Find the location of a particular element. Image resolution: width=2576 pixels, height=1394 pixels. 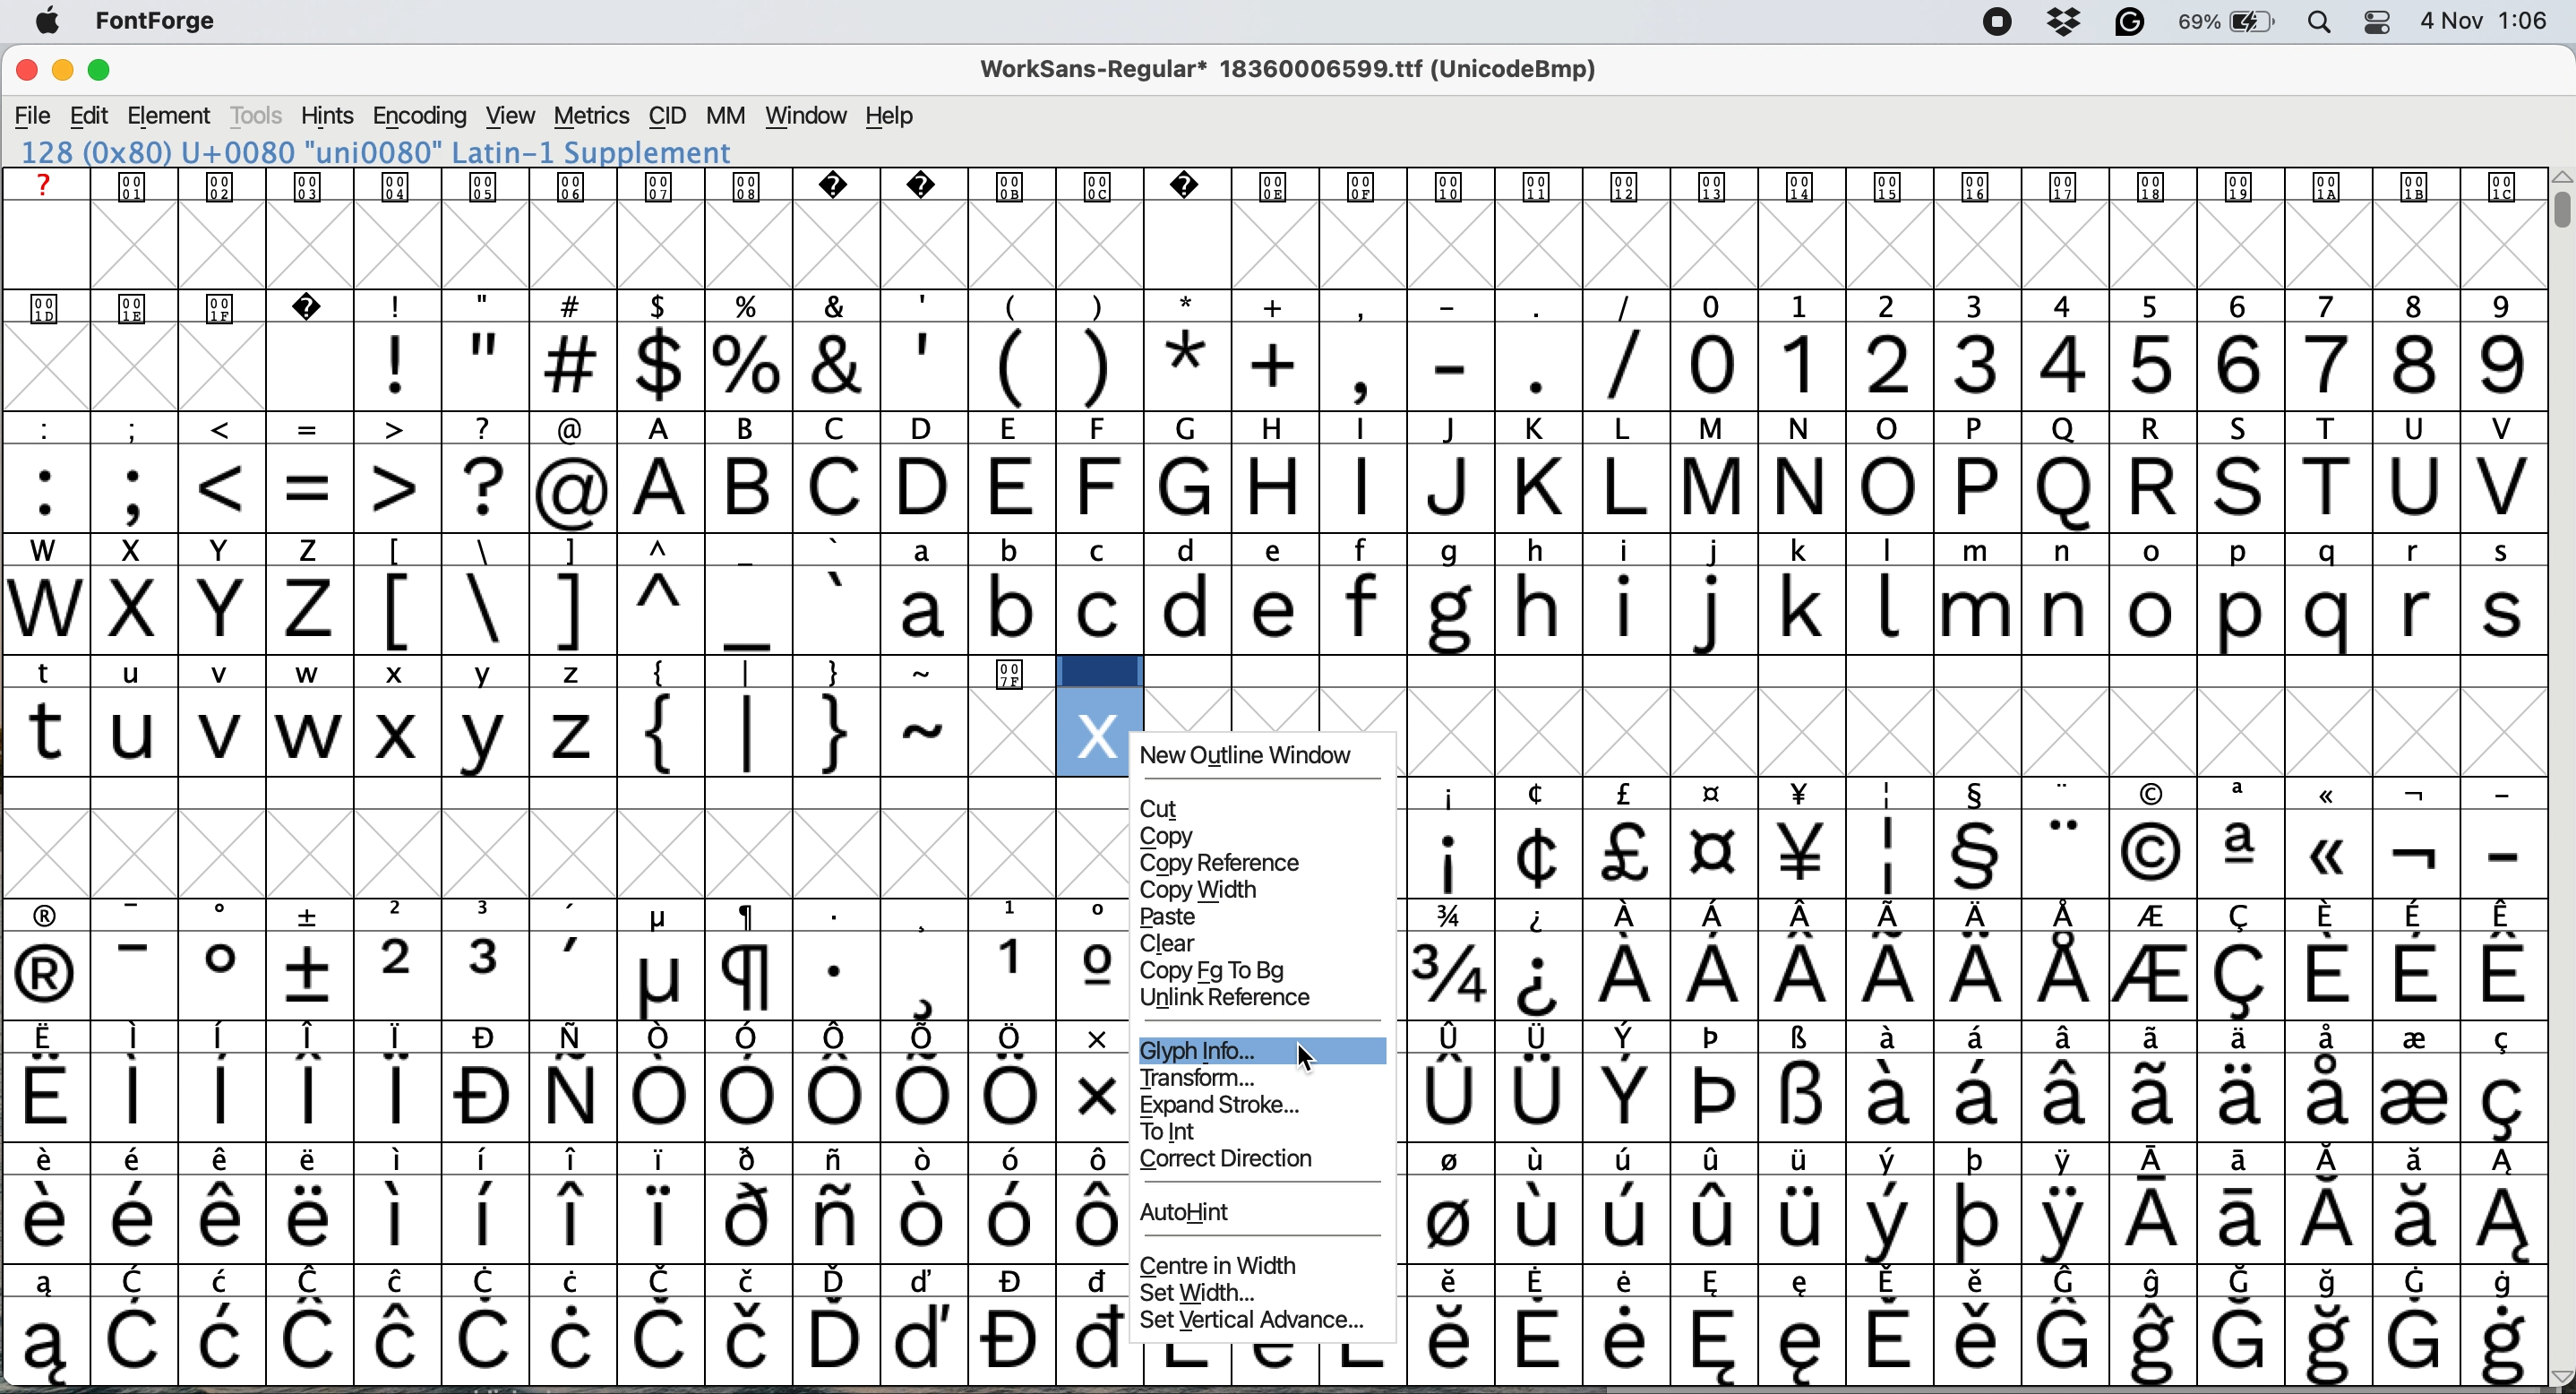

paste  is located at coordinates (1196, 919).